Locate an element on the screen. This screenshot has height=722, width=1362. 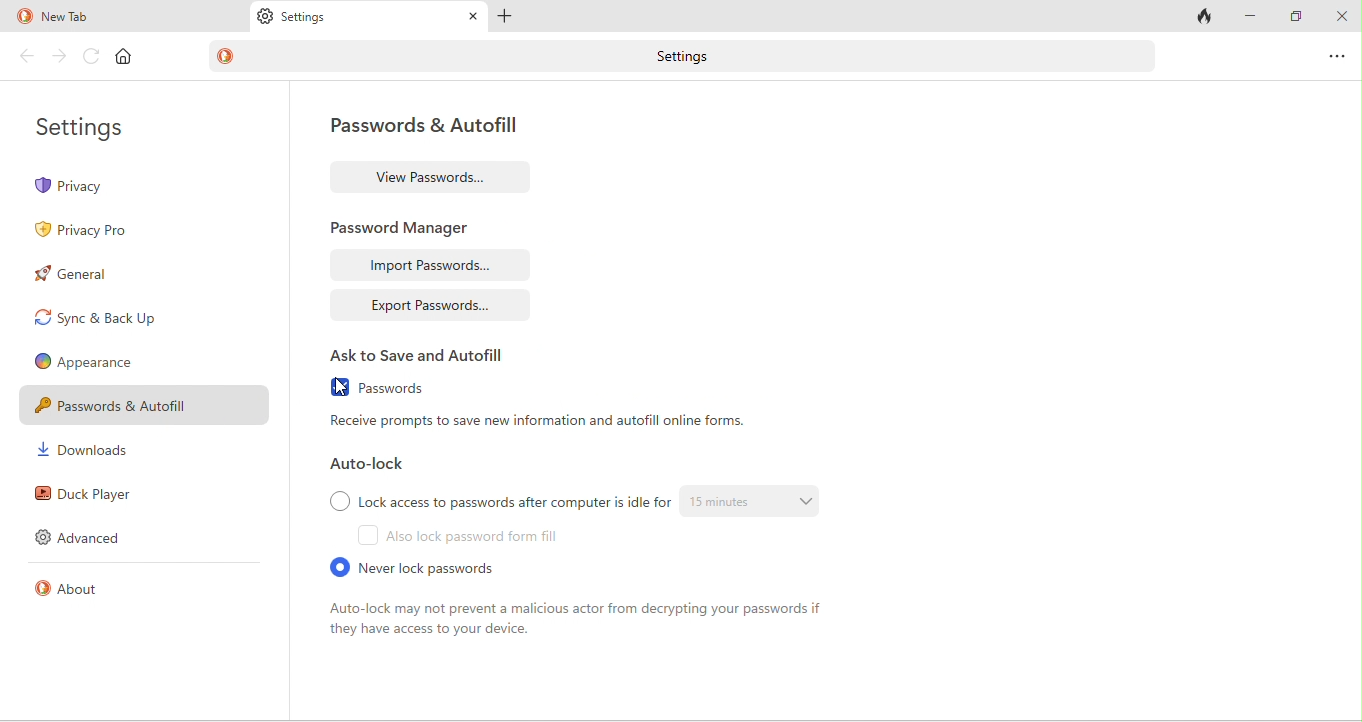
auto look may not prevent a malicious actor from decrypting your passwords if they have access to your device is located at coordinates (582, 624).